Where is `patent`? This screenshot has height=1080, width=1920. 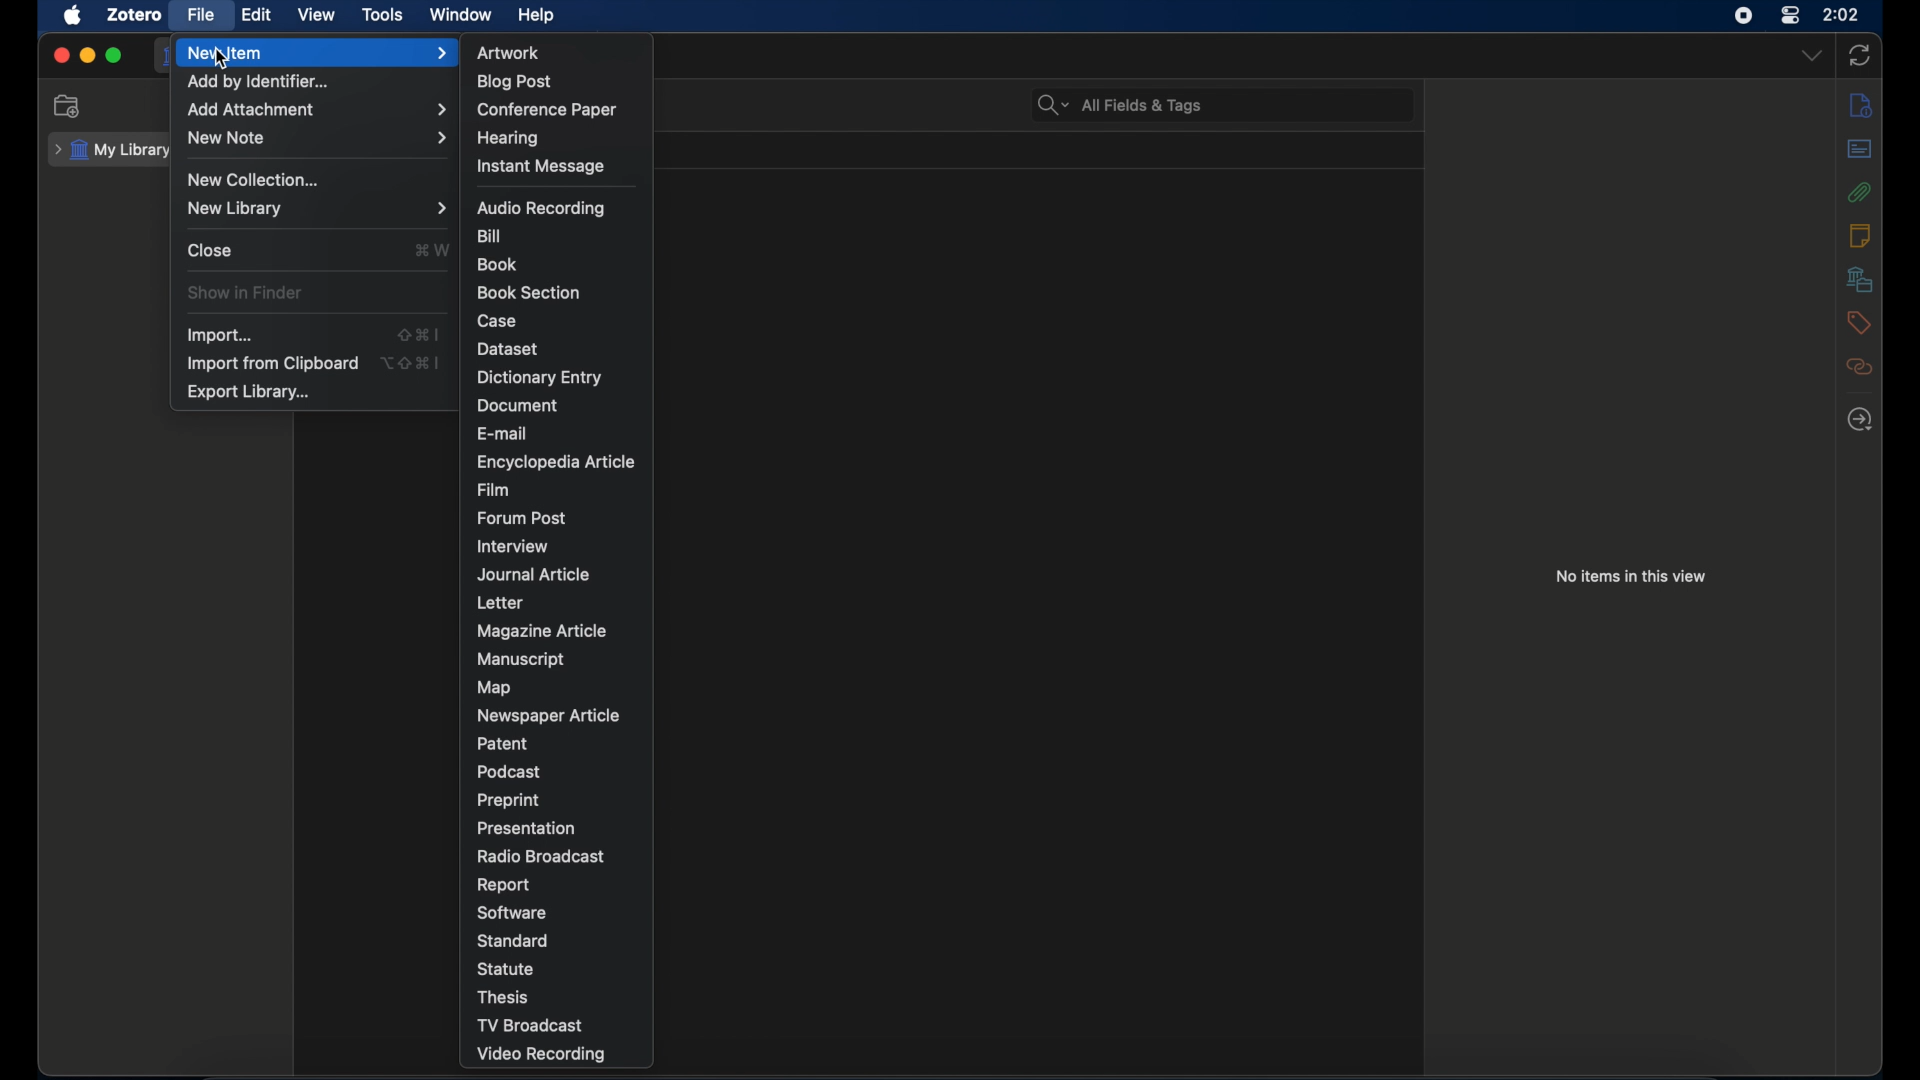
patent is located at coordinates (503, 743).